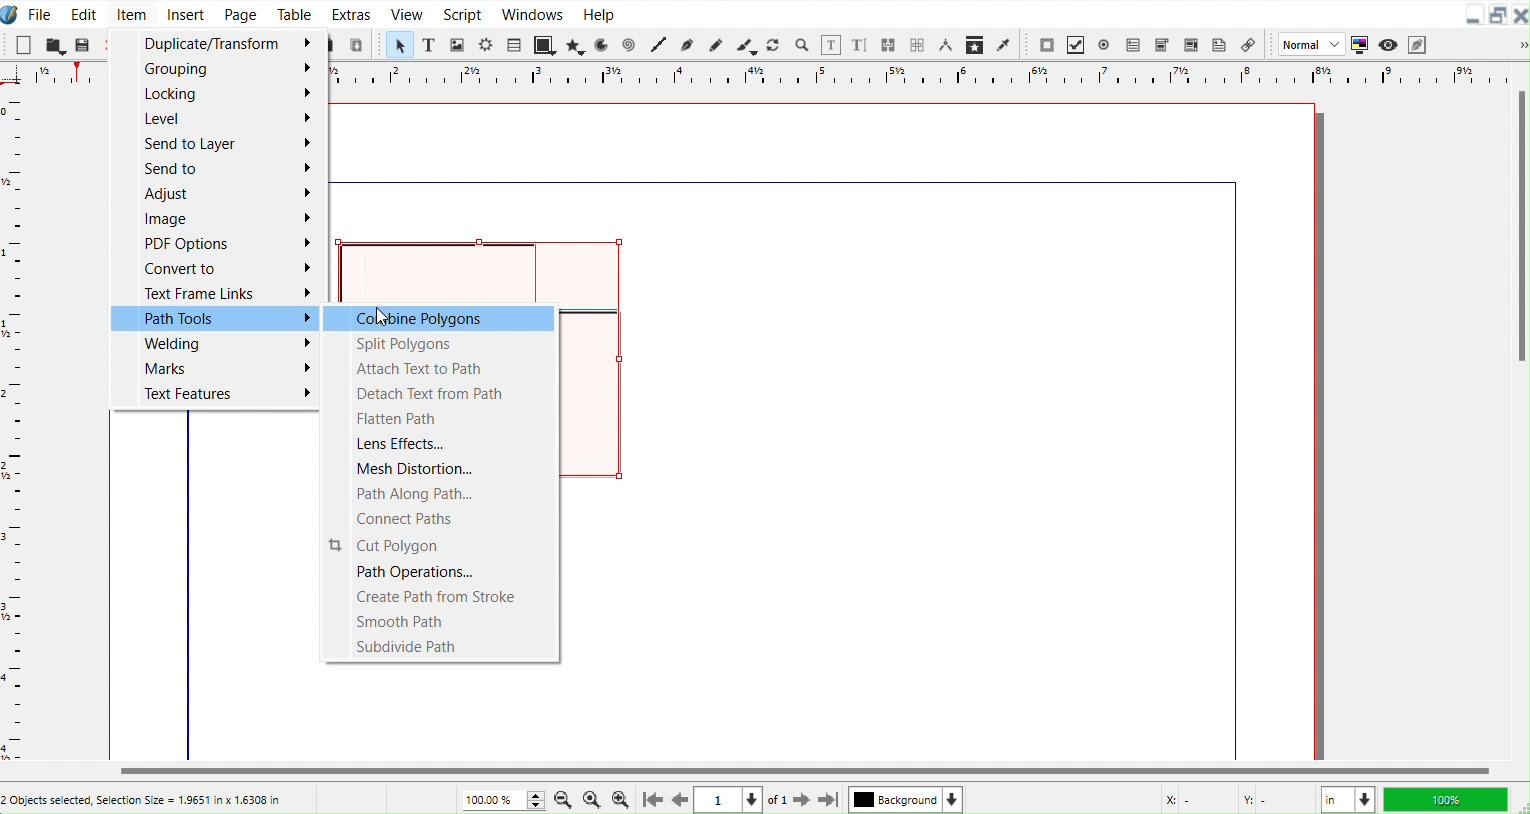 The width and height of the screenshot is (1530, 814). I want to click on PDF Text Field, so click(1133, 44).